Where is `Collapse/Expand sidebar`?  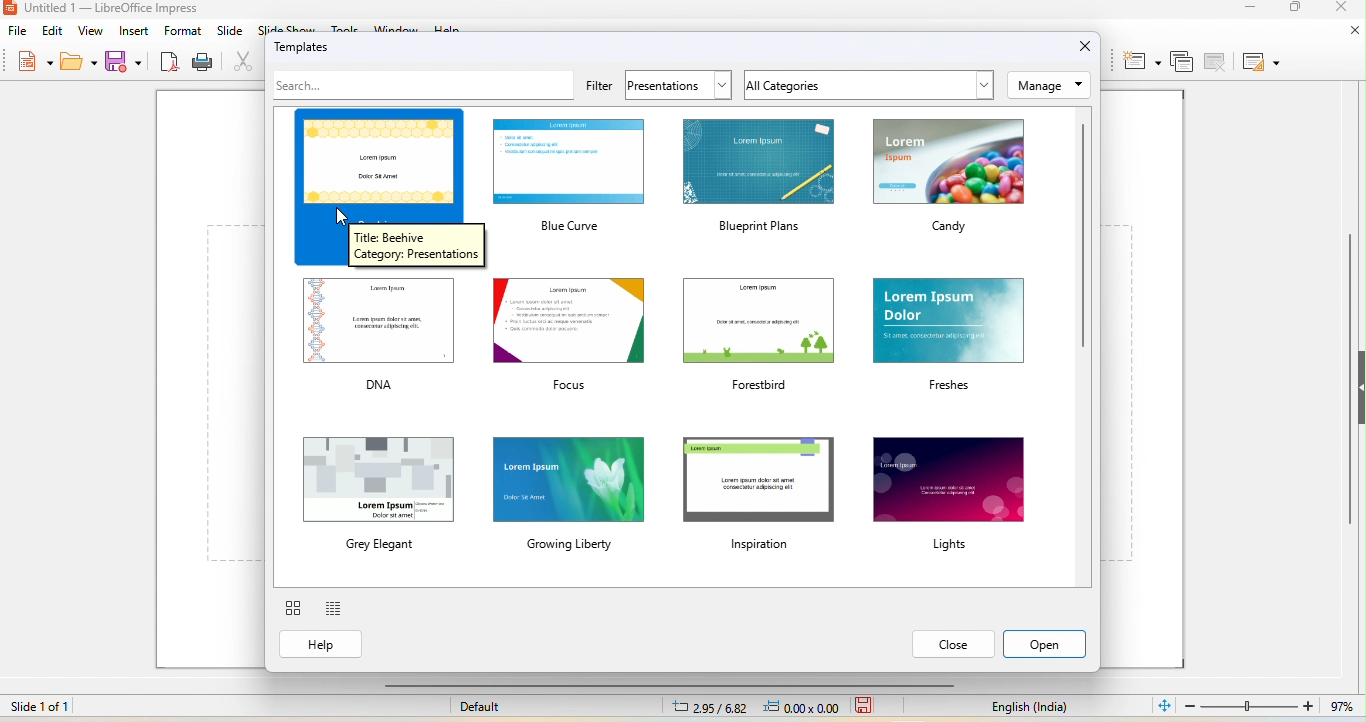
Collapse/Expand sidebar is located at coordinates (1362, 387).